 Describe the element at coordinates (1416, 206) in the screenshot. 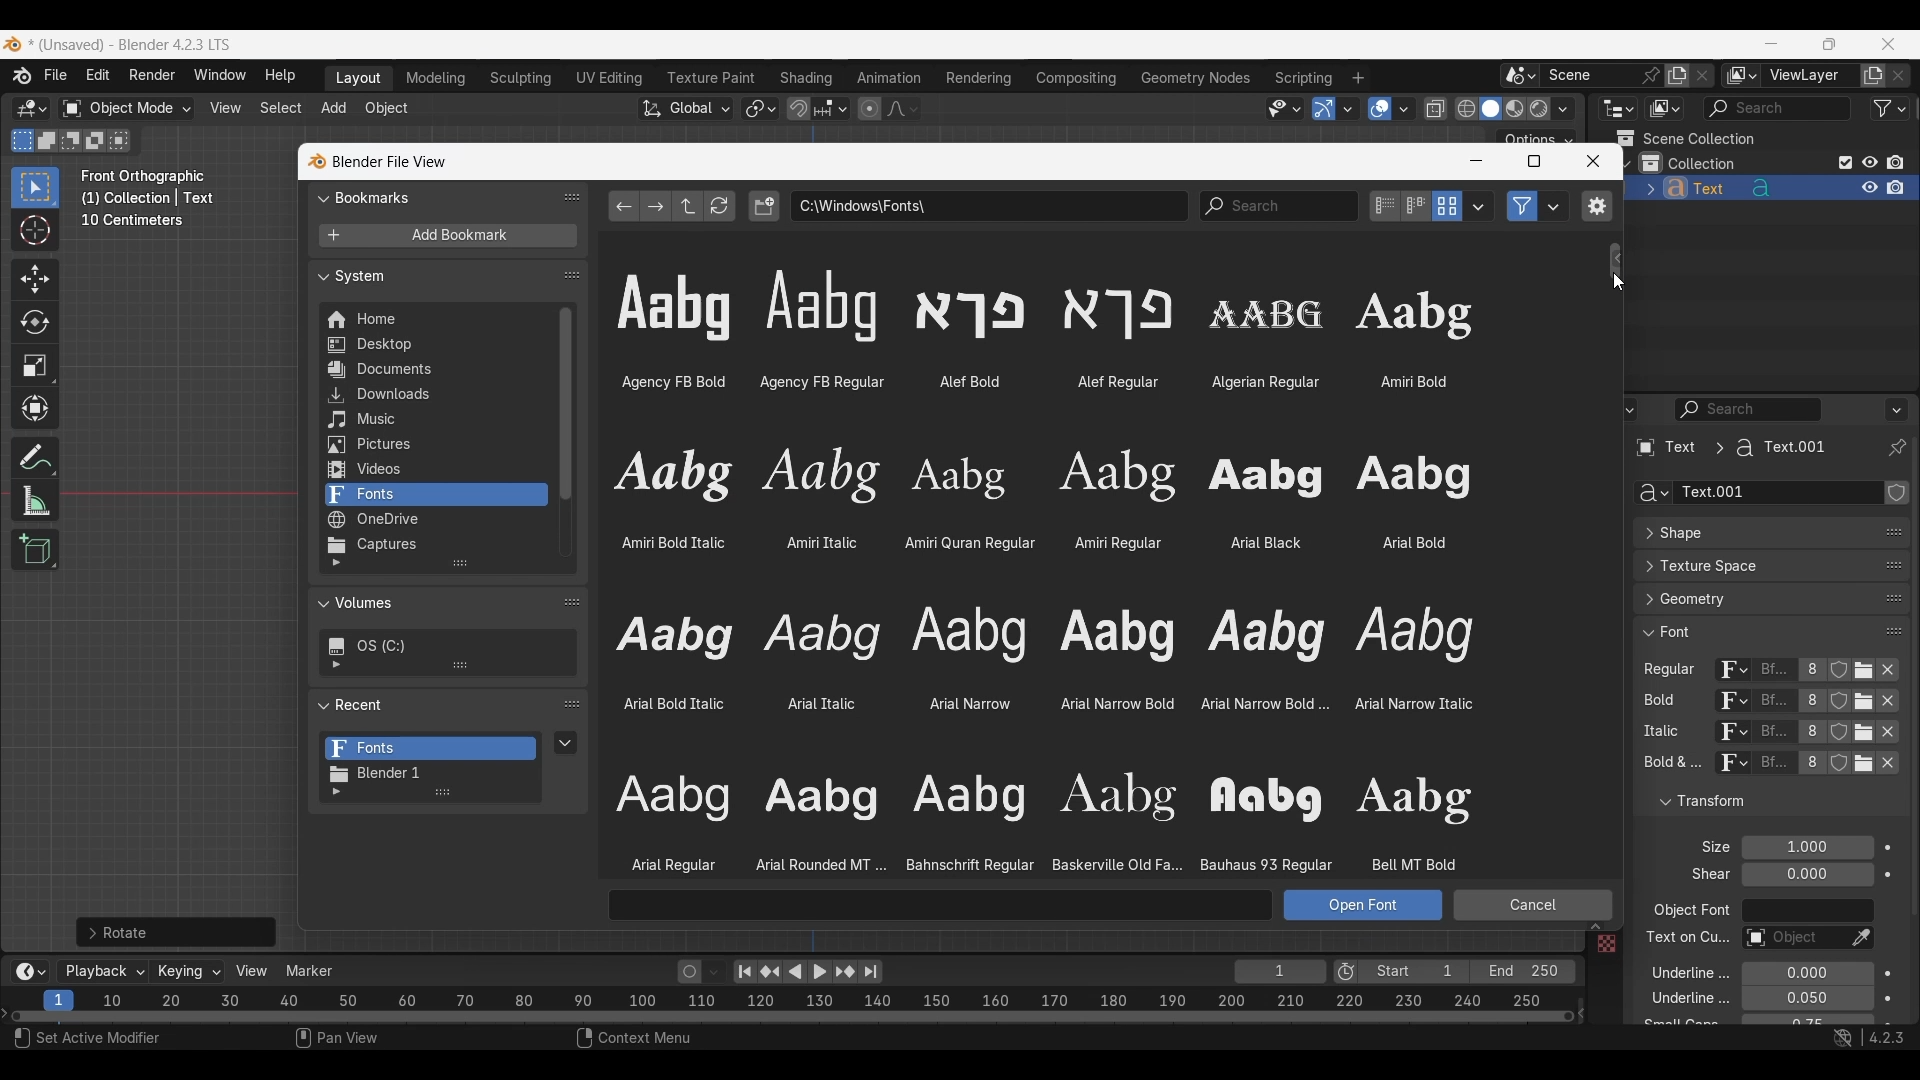

I see `Display settings, horizontal list` at that location.